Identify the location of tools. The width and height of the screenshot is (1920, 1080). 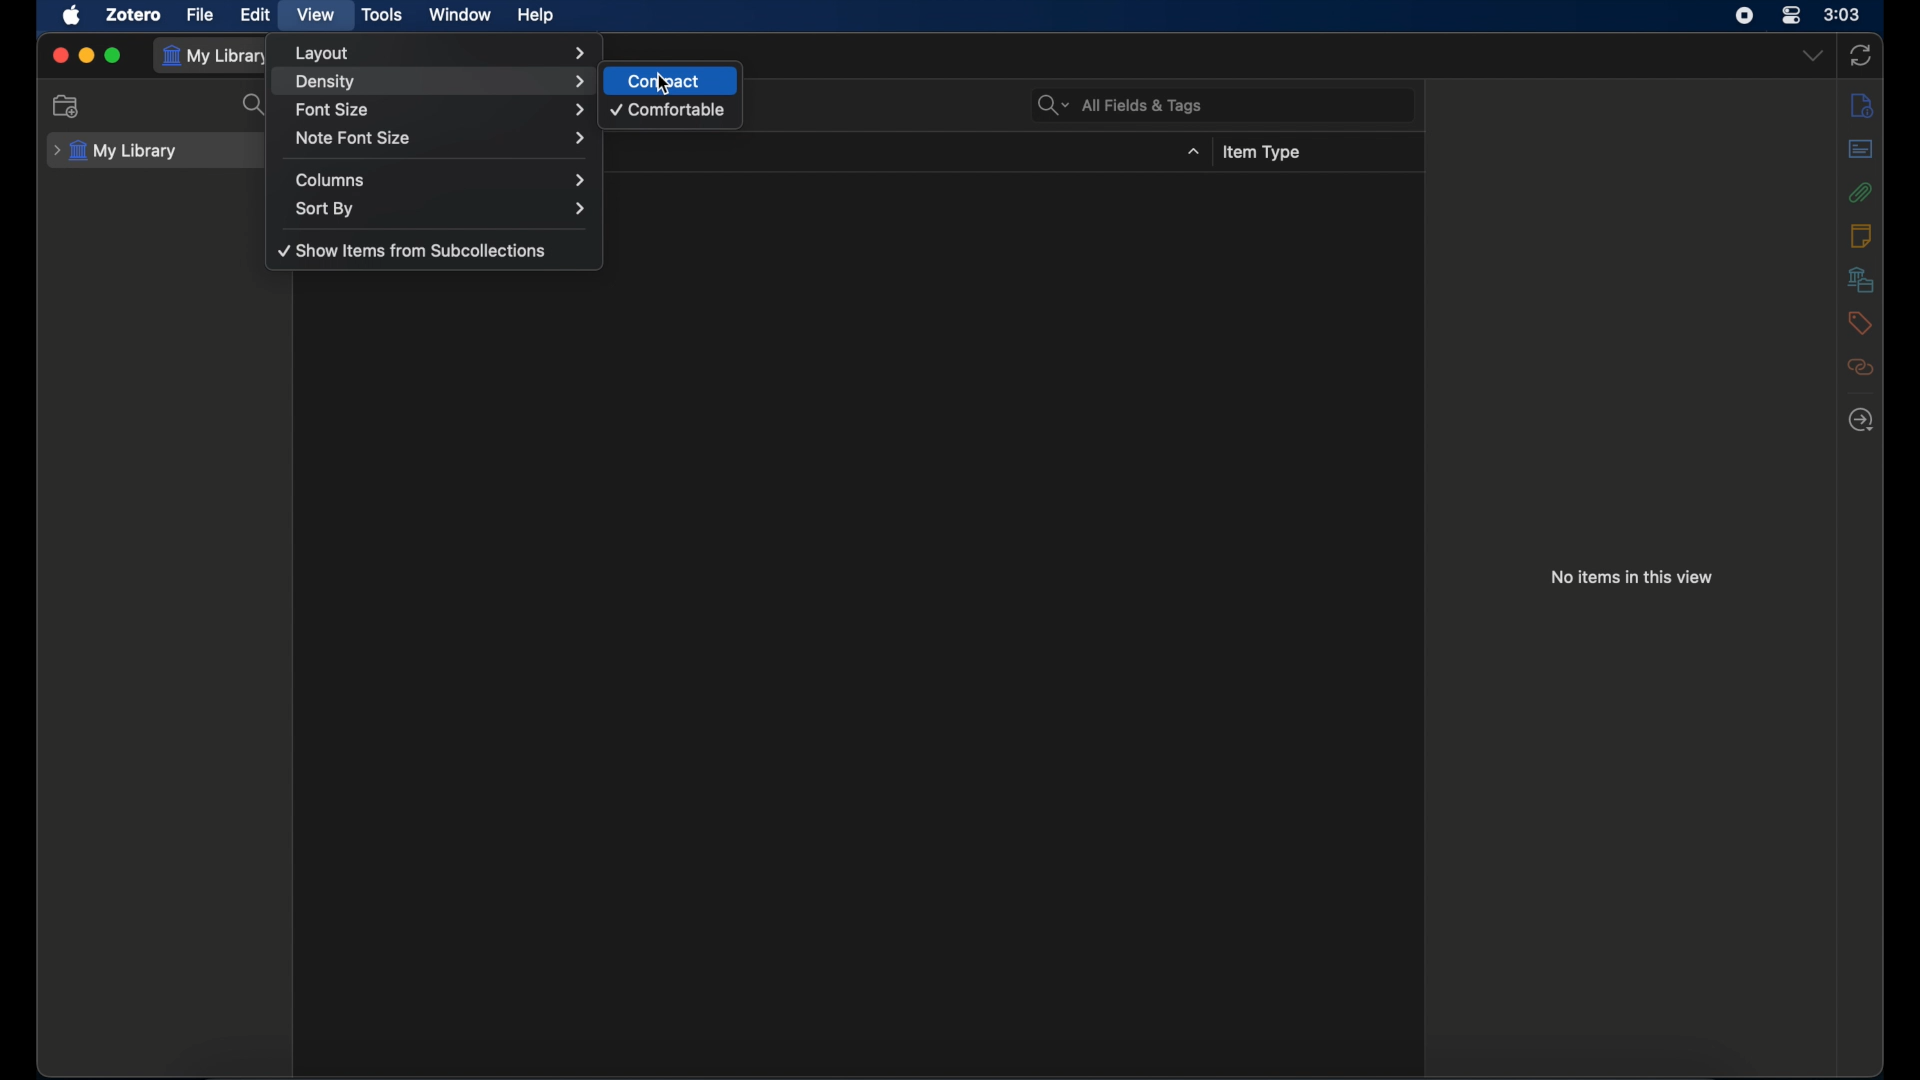
(383, 15).